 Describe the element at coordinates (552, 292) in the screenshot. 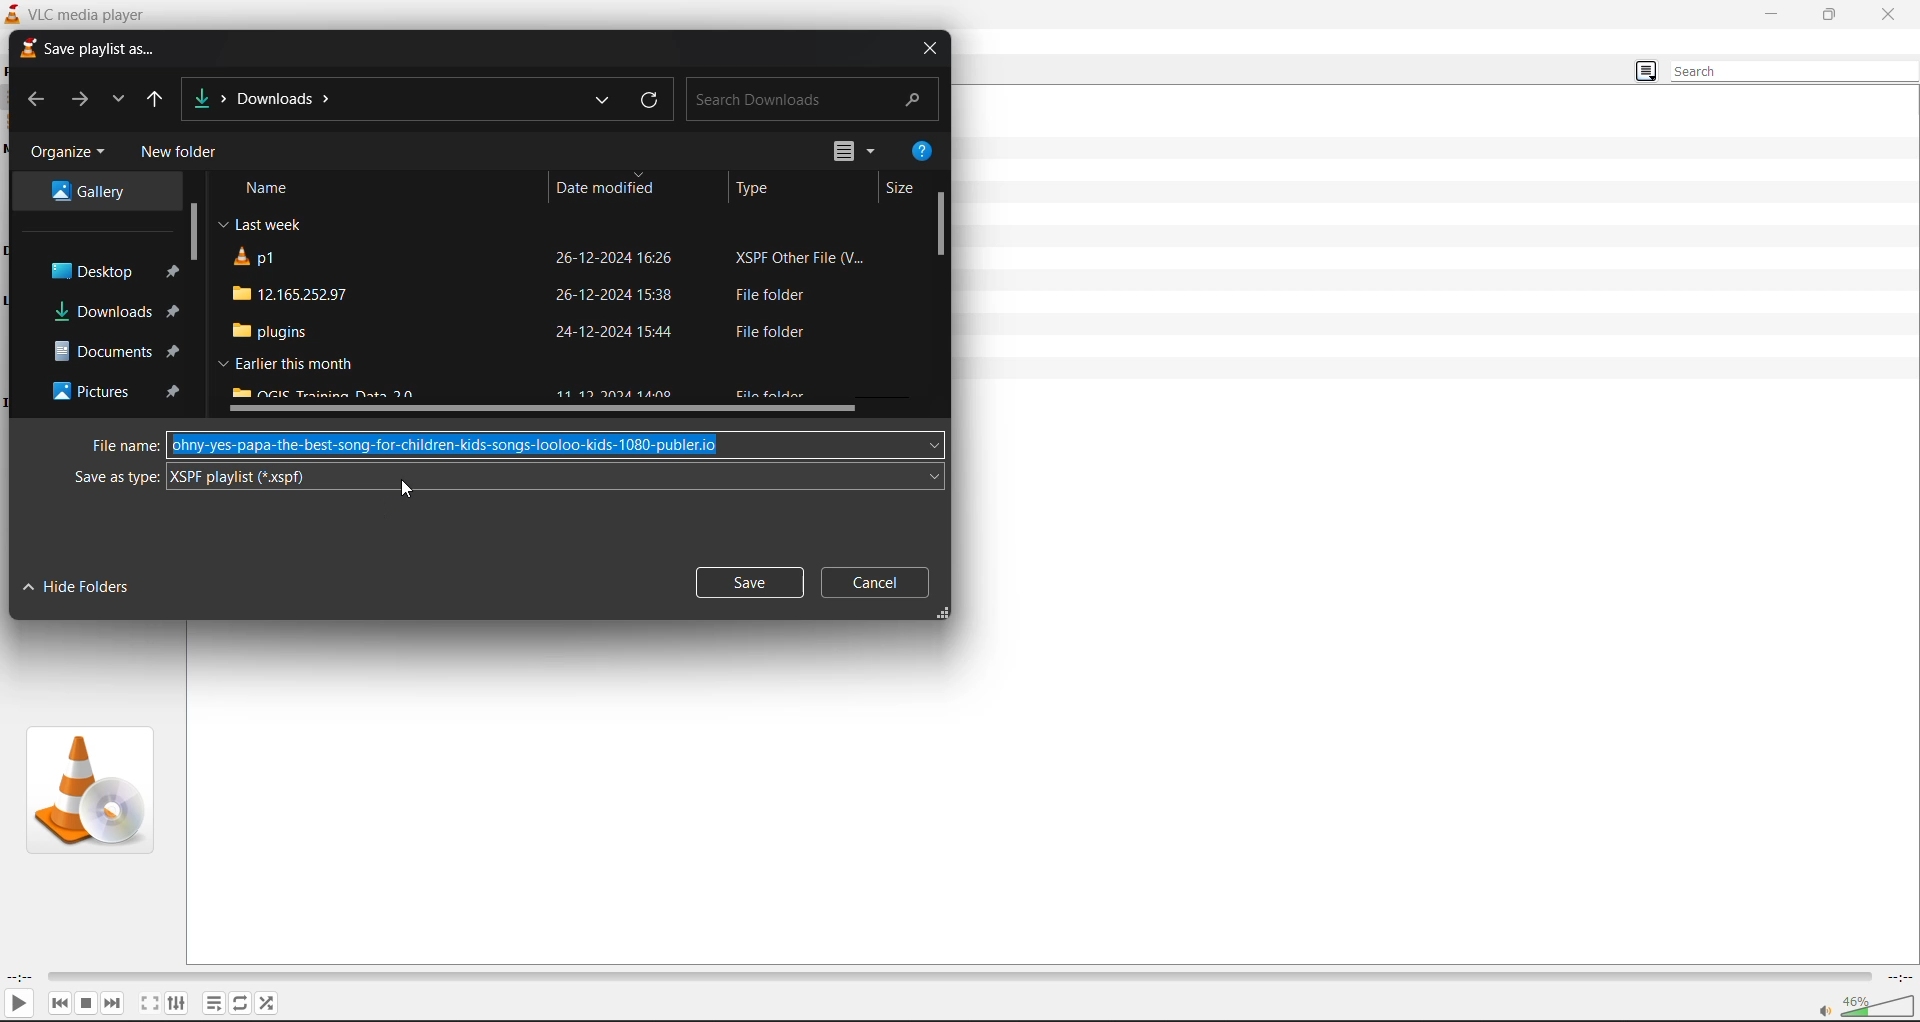

I see `file name , date modified and type` at that location.